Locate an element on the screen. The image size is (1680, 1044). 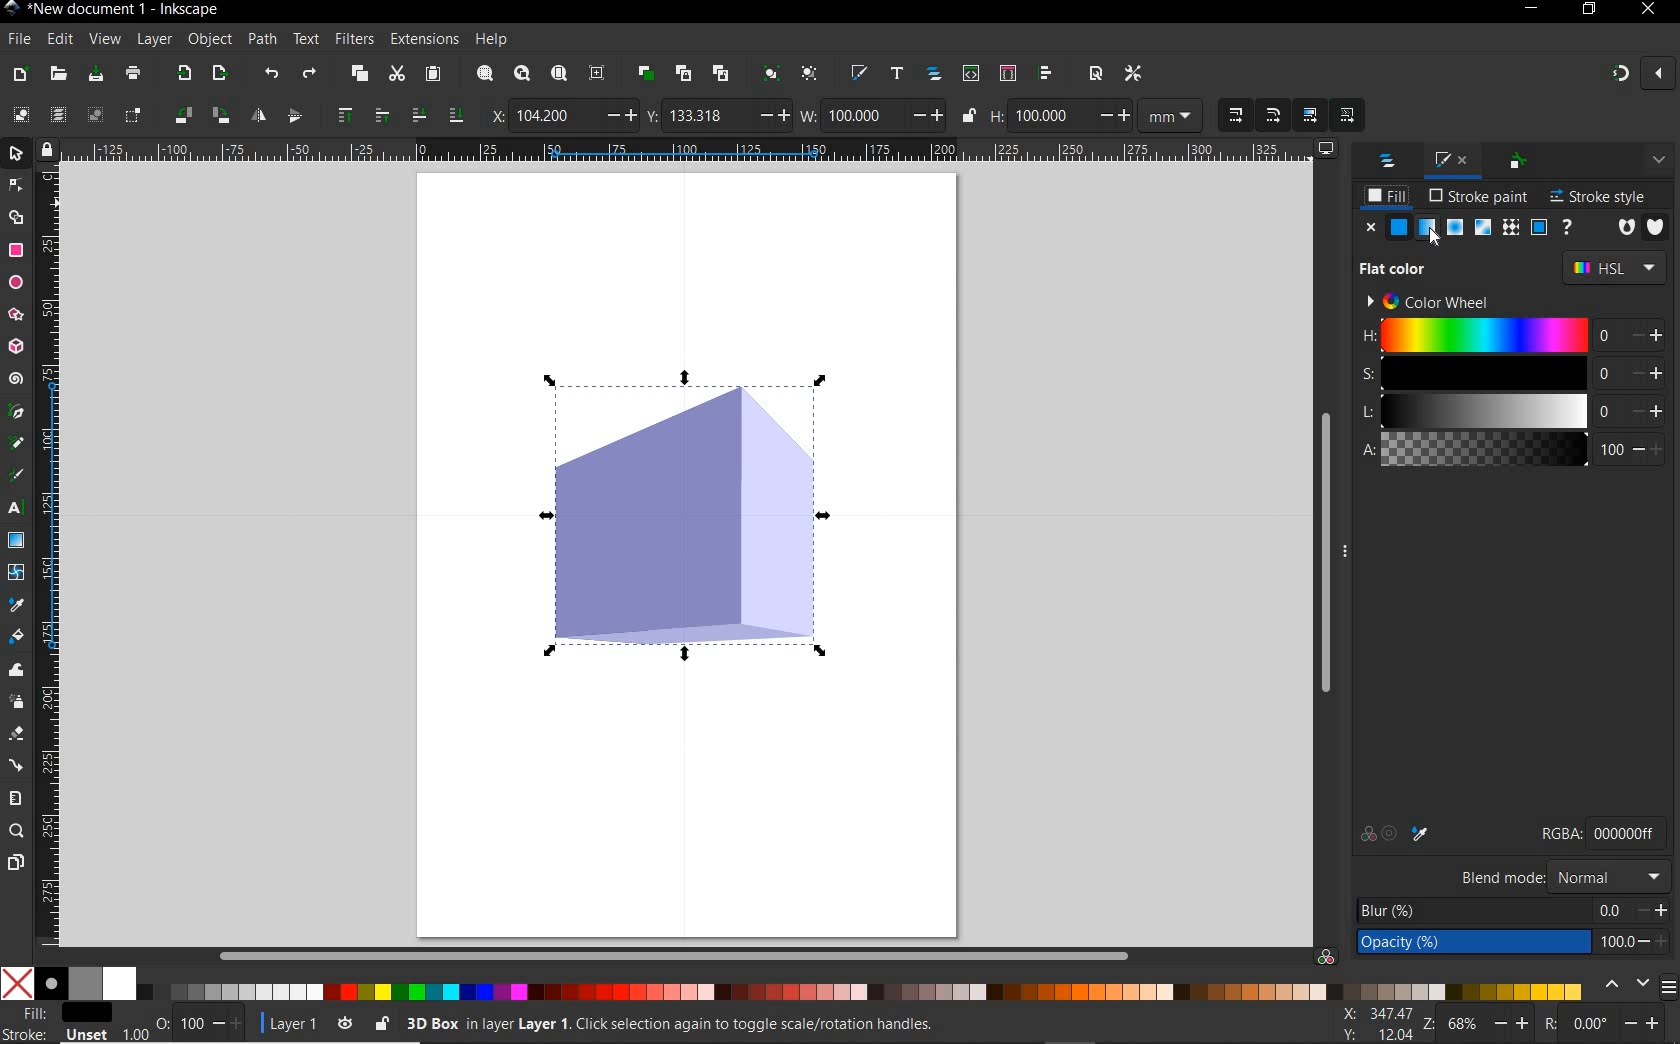
FILTERS is located at coordinates (353, 37).